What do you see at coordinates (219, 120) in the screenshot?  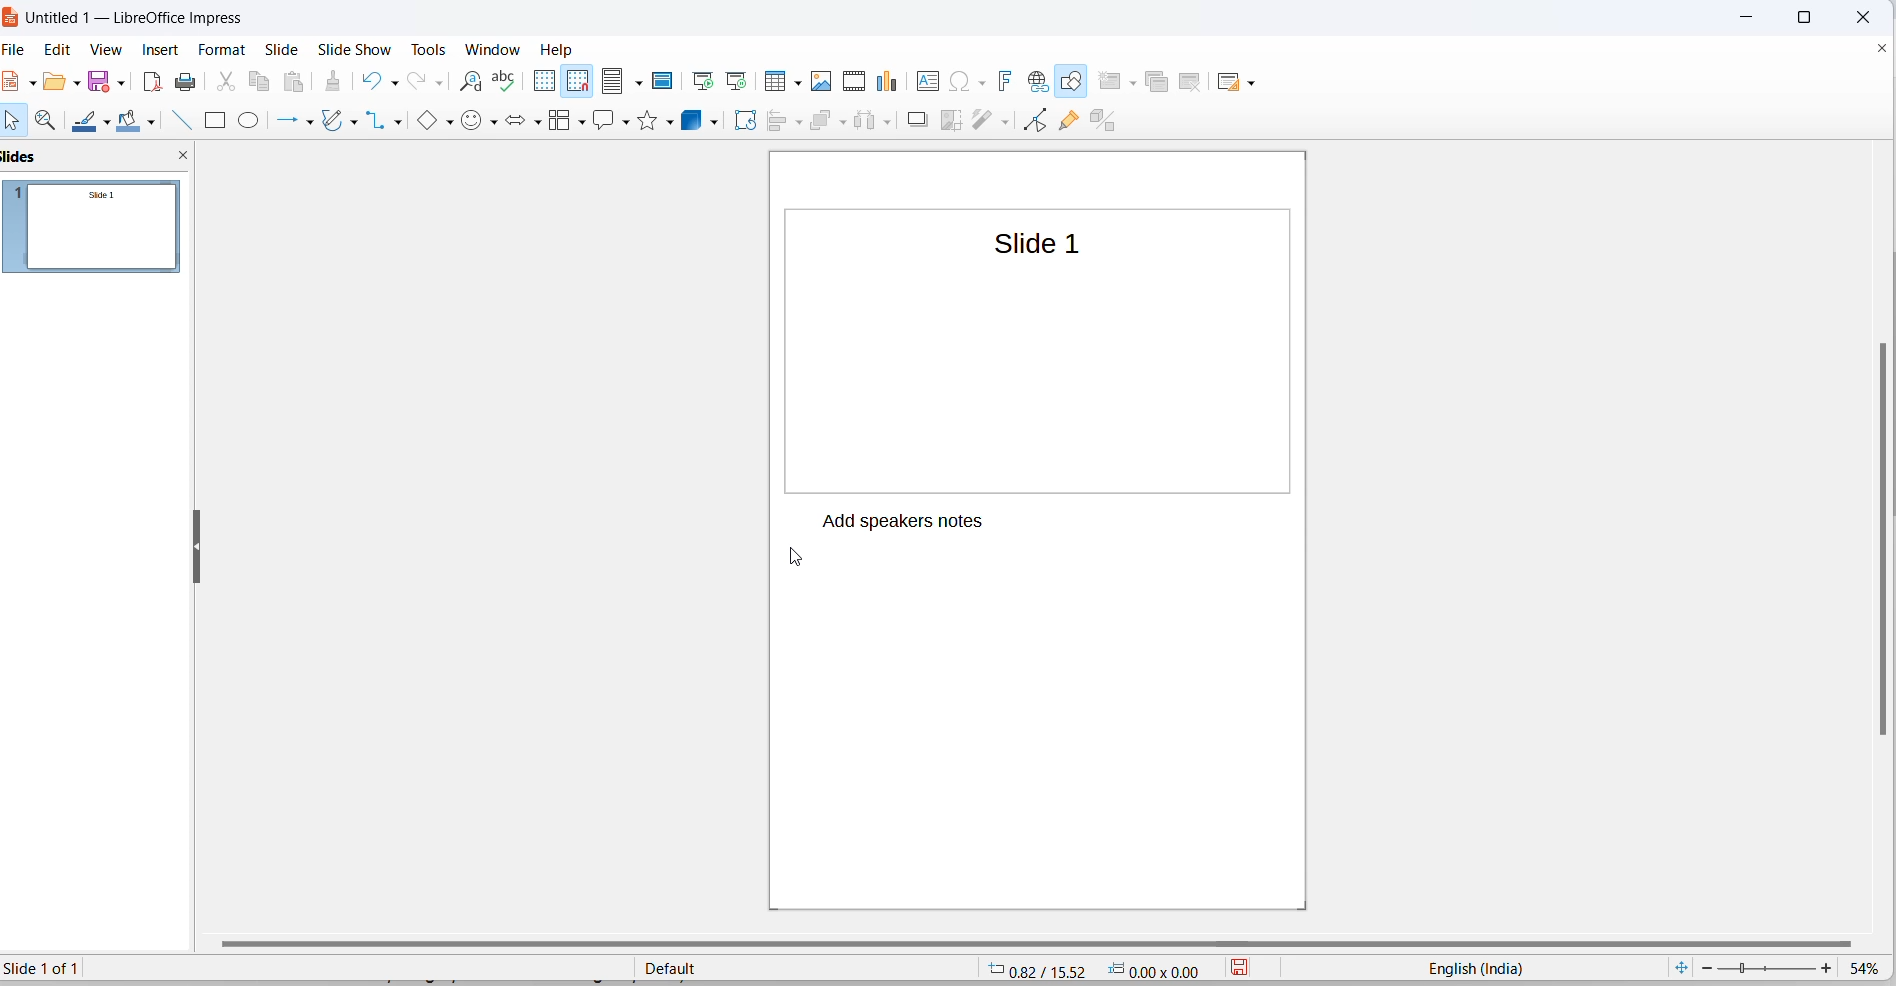 I see `rectangle` at bounding box center [219, 120].